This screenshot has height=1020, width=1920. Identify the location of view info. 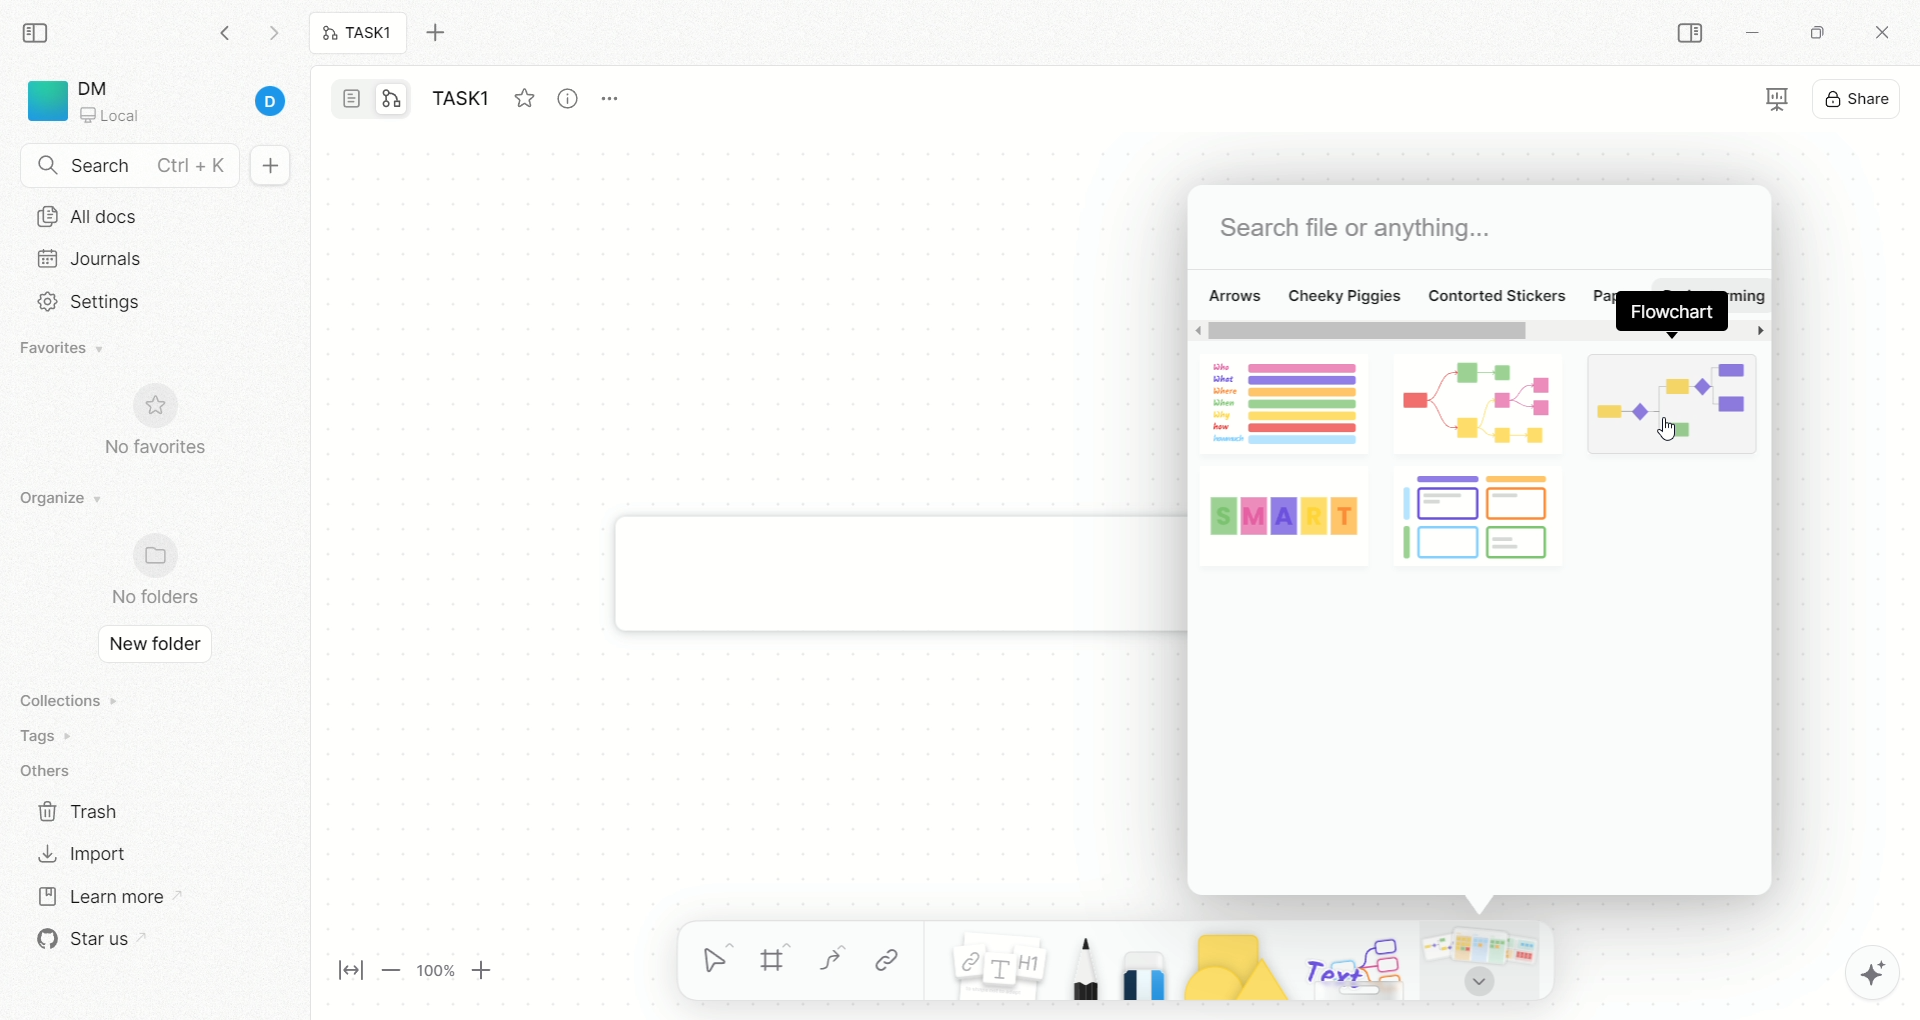
(571, 99).